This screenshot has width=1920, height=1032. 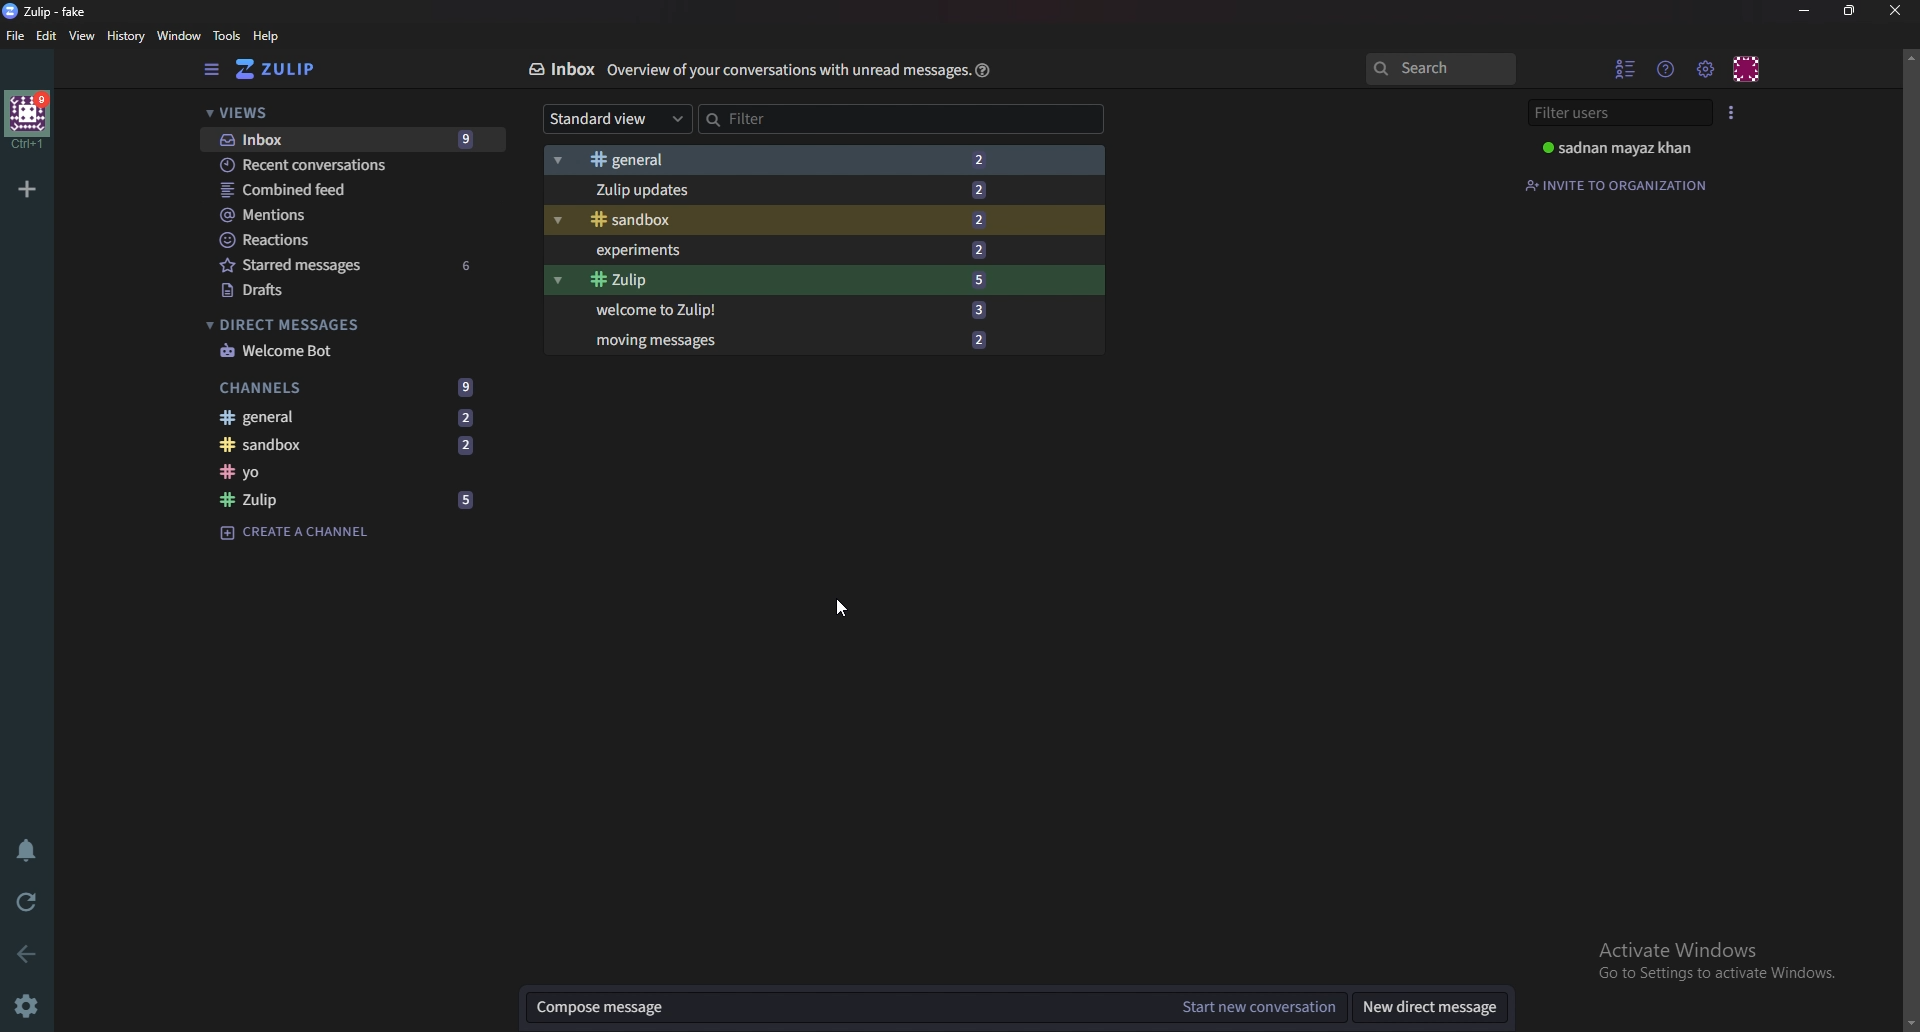 I want to click on help menu, so click(x=1671, y=67).